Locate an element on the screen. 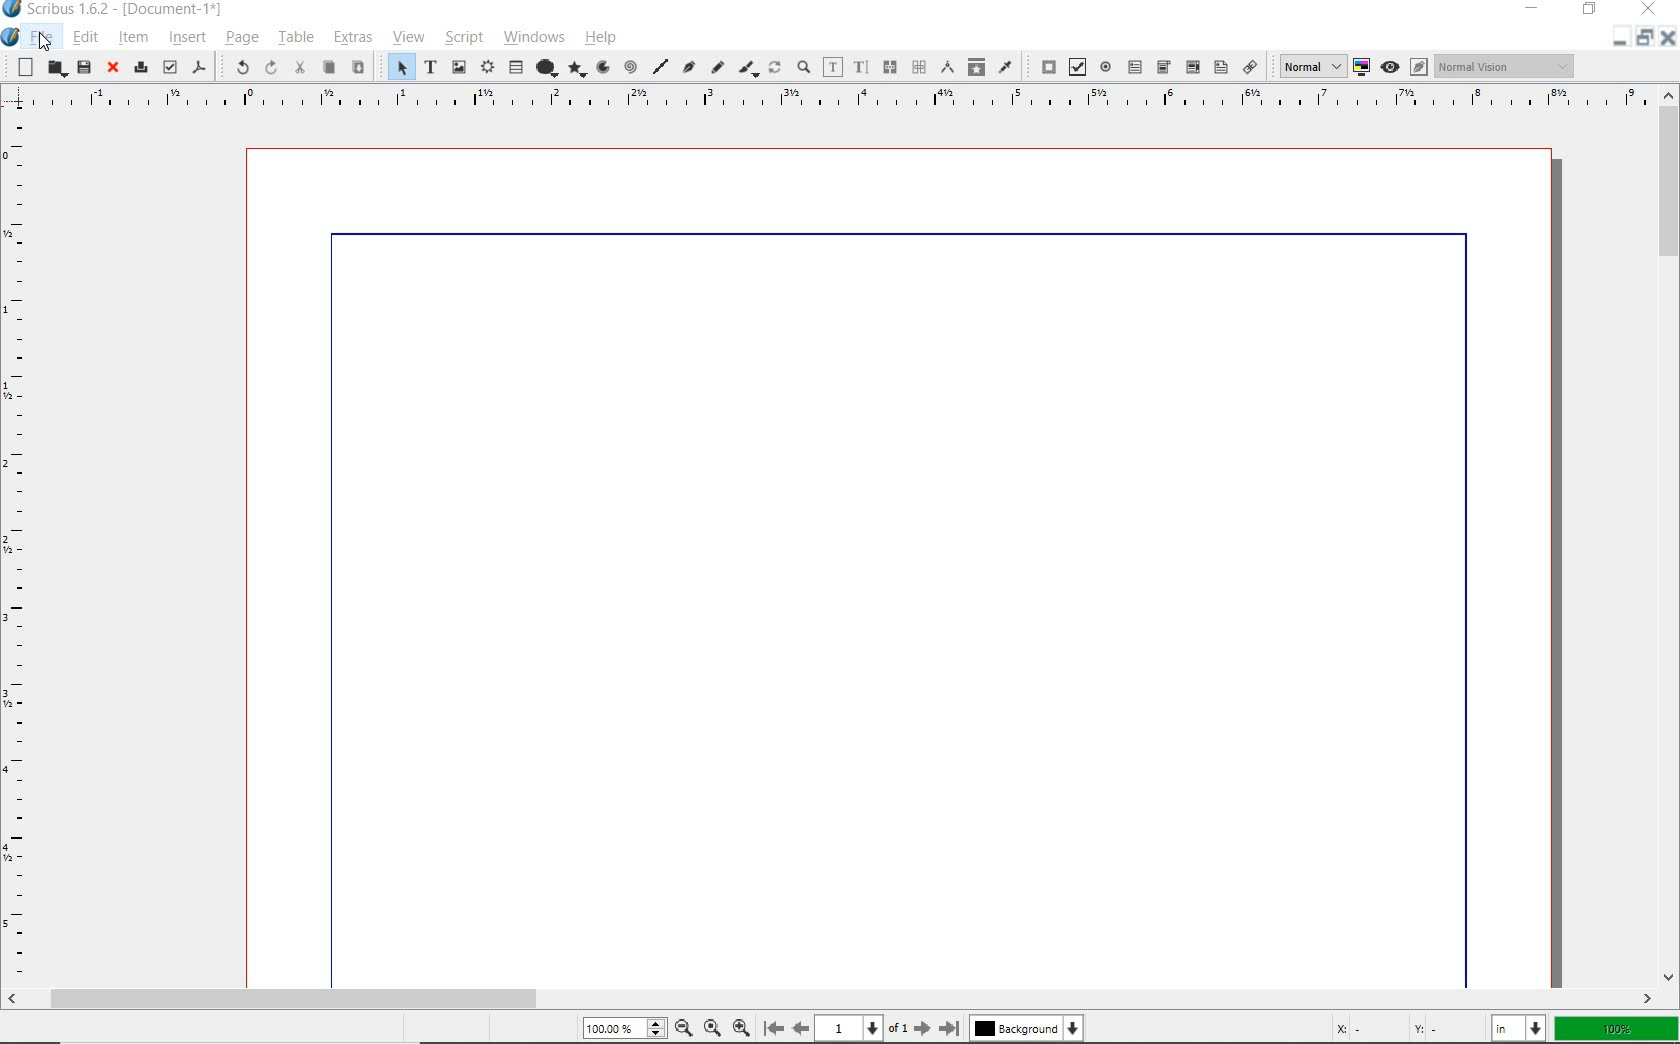 This screenshot has width=1680, height=1044. copy is located at coordinates (330, 67).